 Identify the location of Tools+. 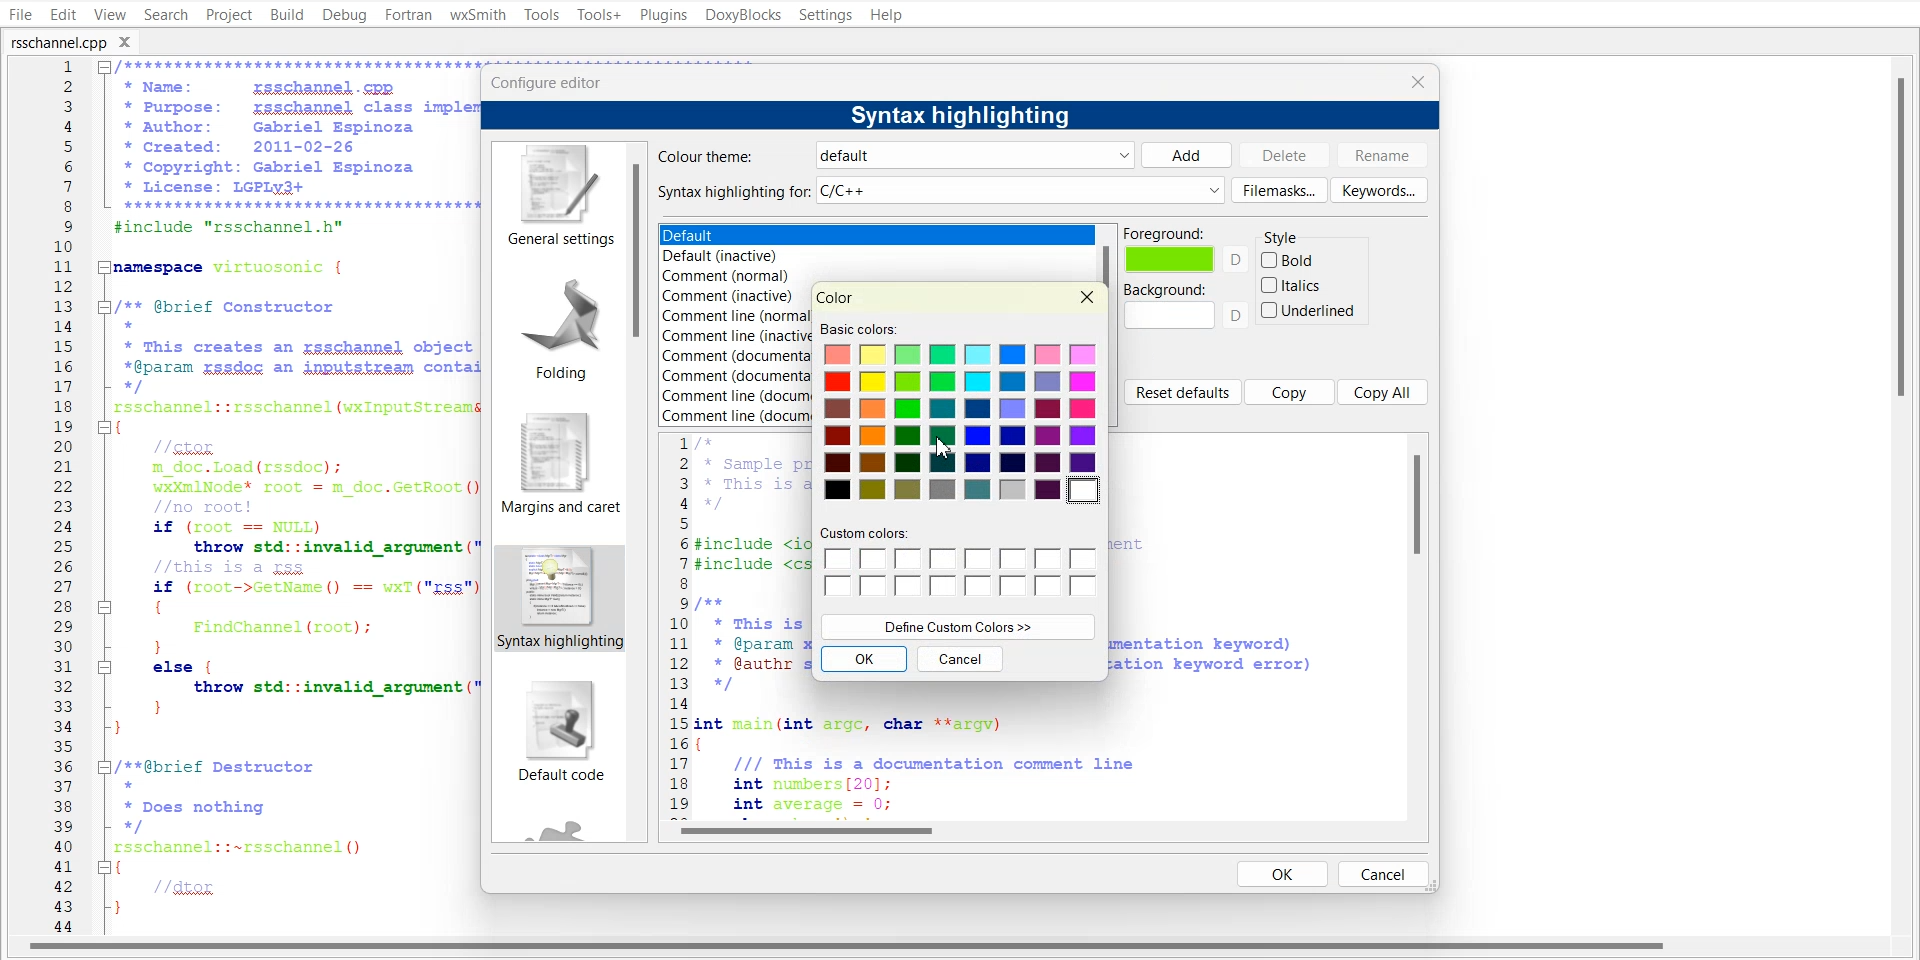
(597, 14).